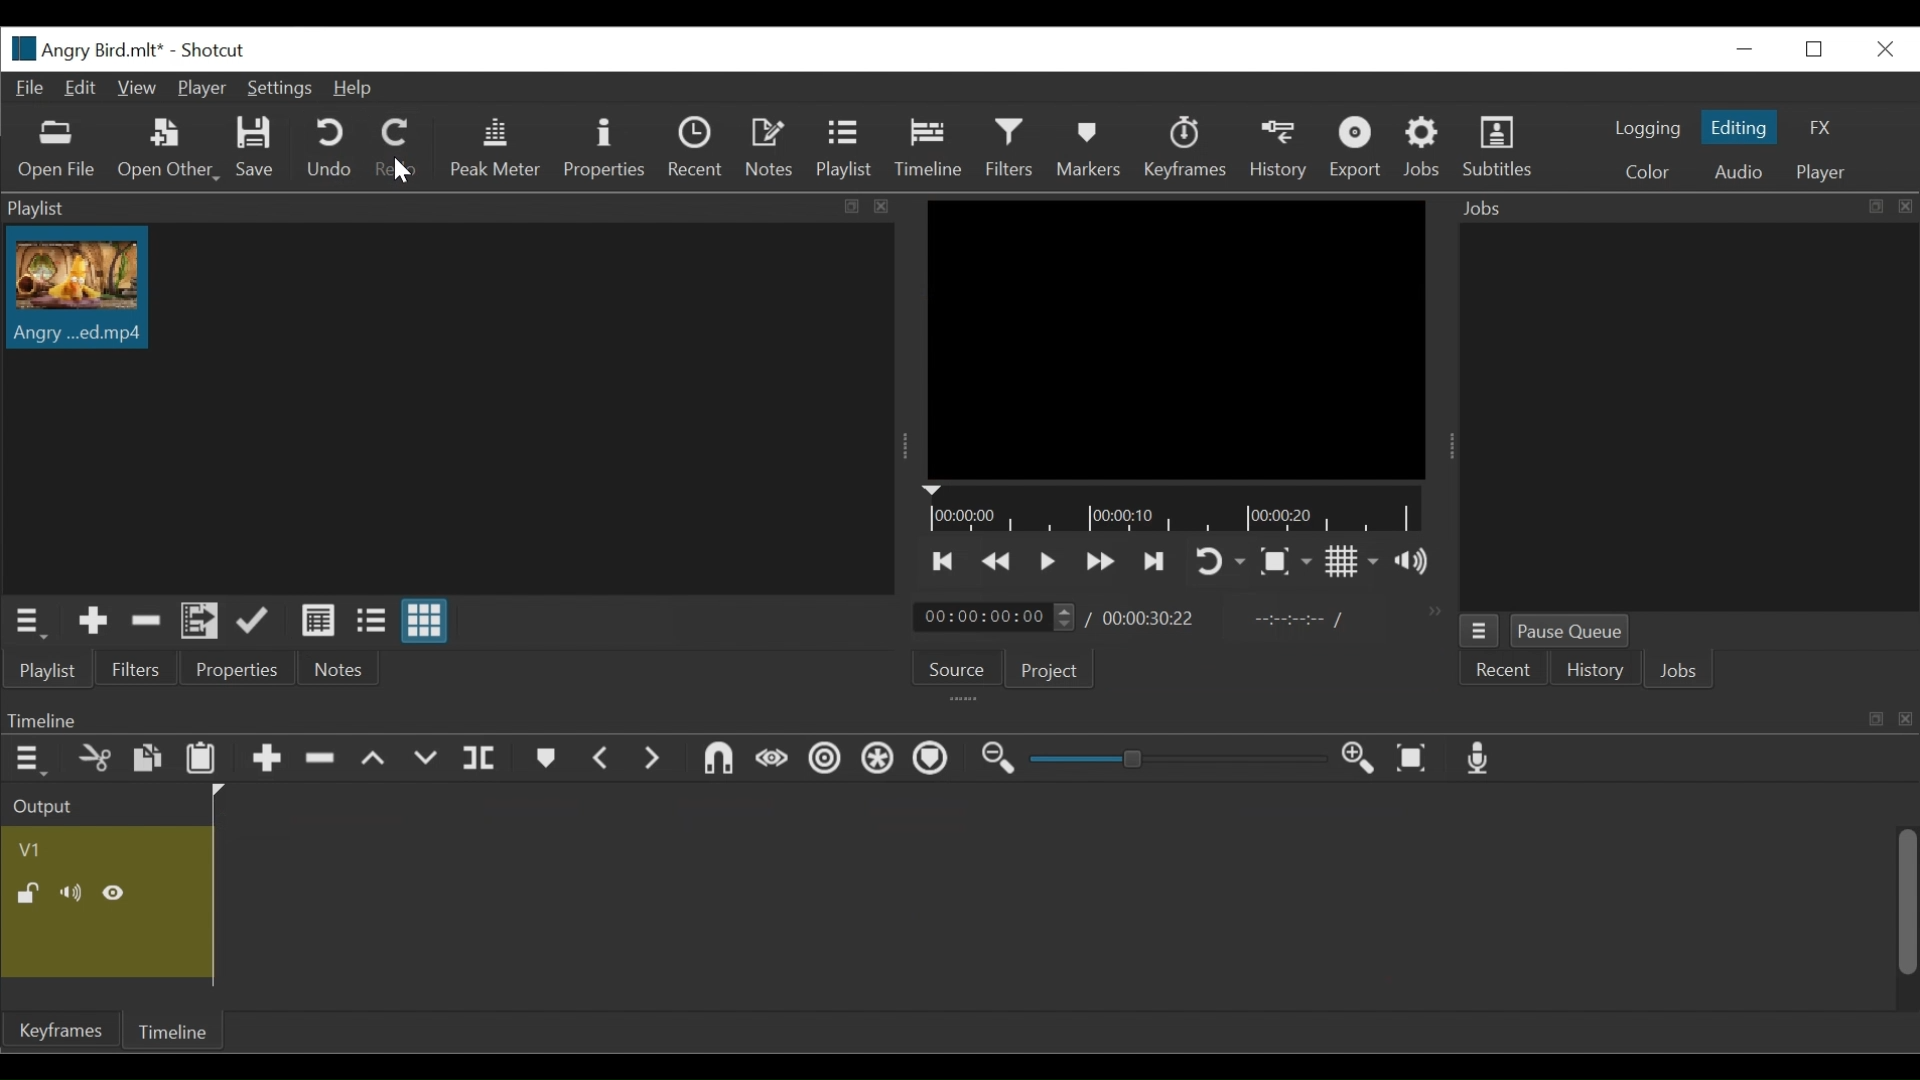 This screenshot has height=1080, width=1920. Describe the element at coordinates (993, 617) in the screenshot. I see `current duration` at that location.